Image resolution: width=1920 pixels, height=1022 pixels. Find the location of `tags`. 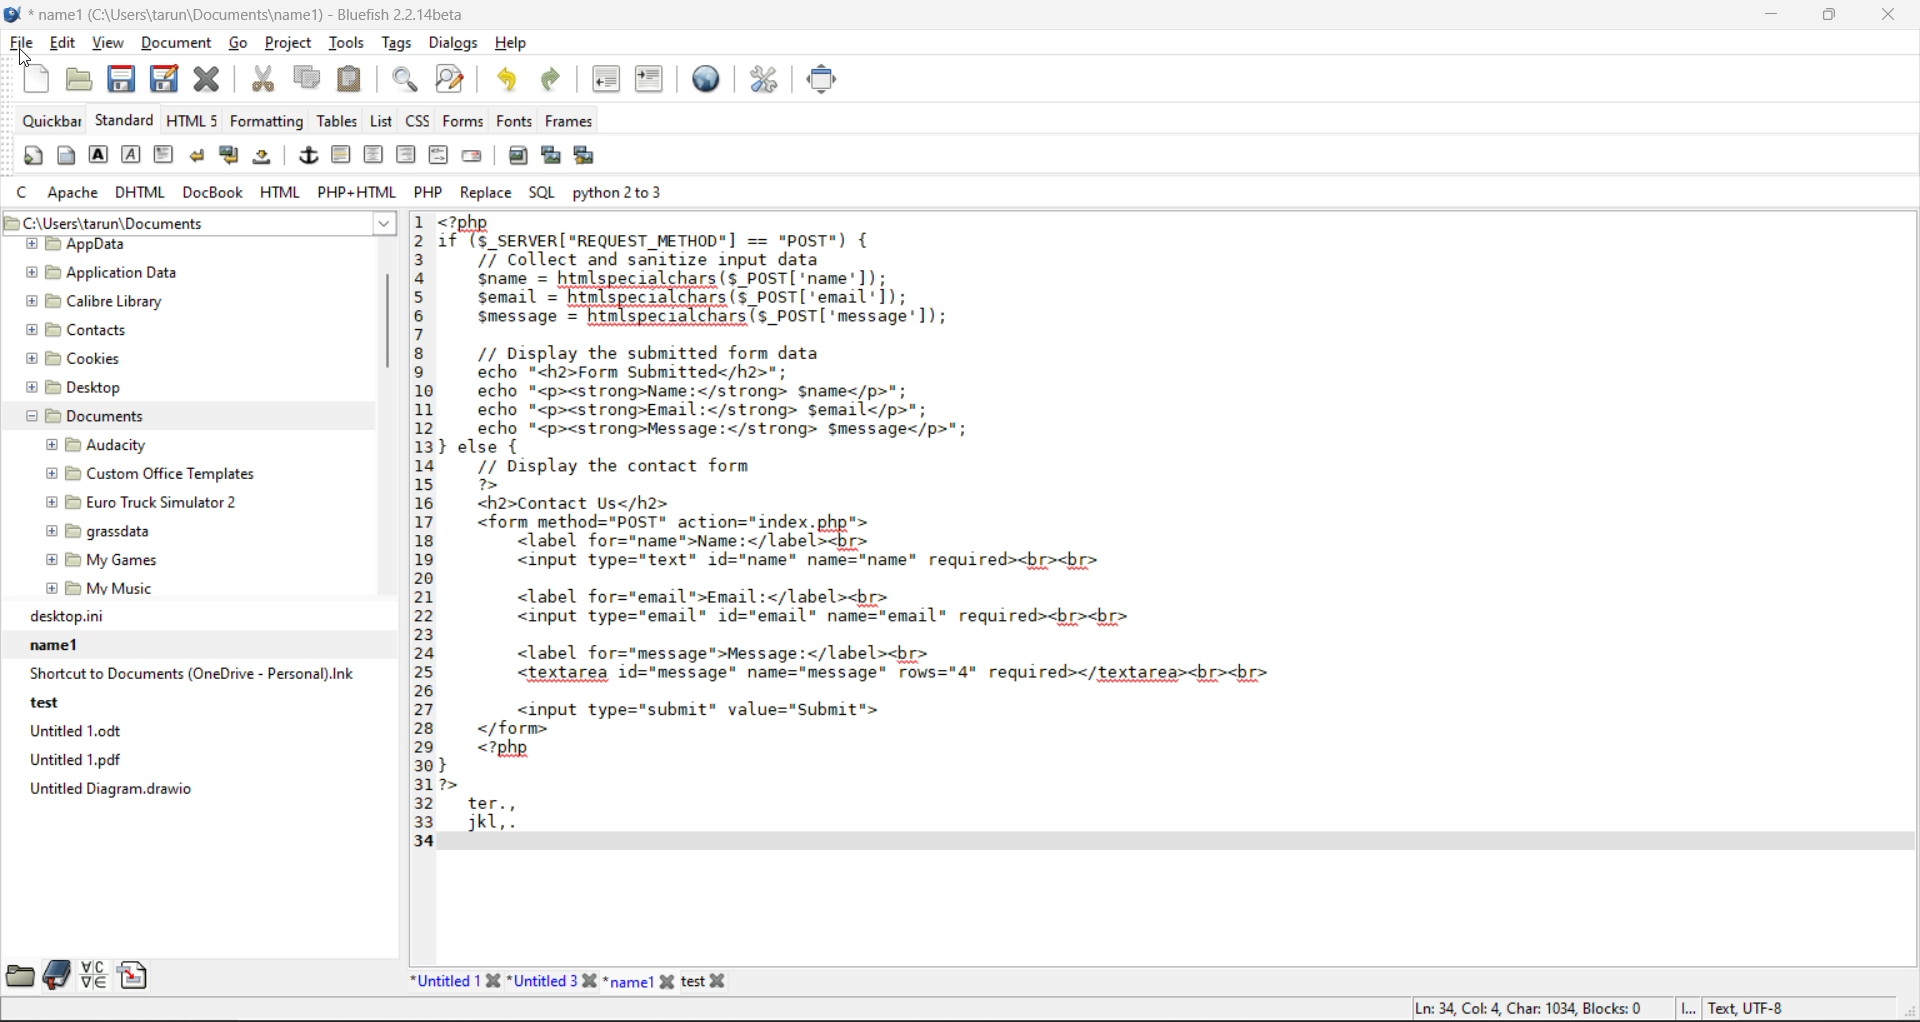

tags is located at coordinates (397, 42).